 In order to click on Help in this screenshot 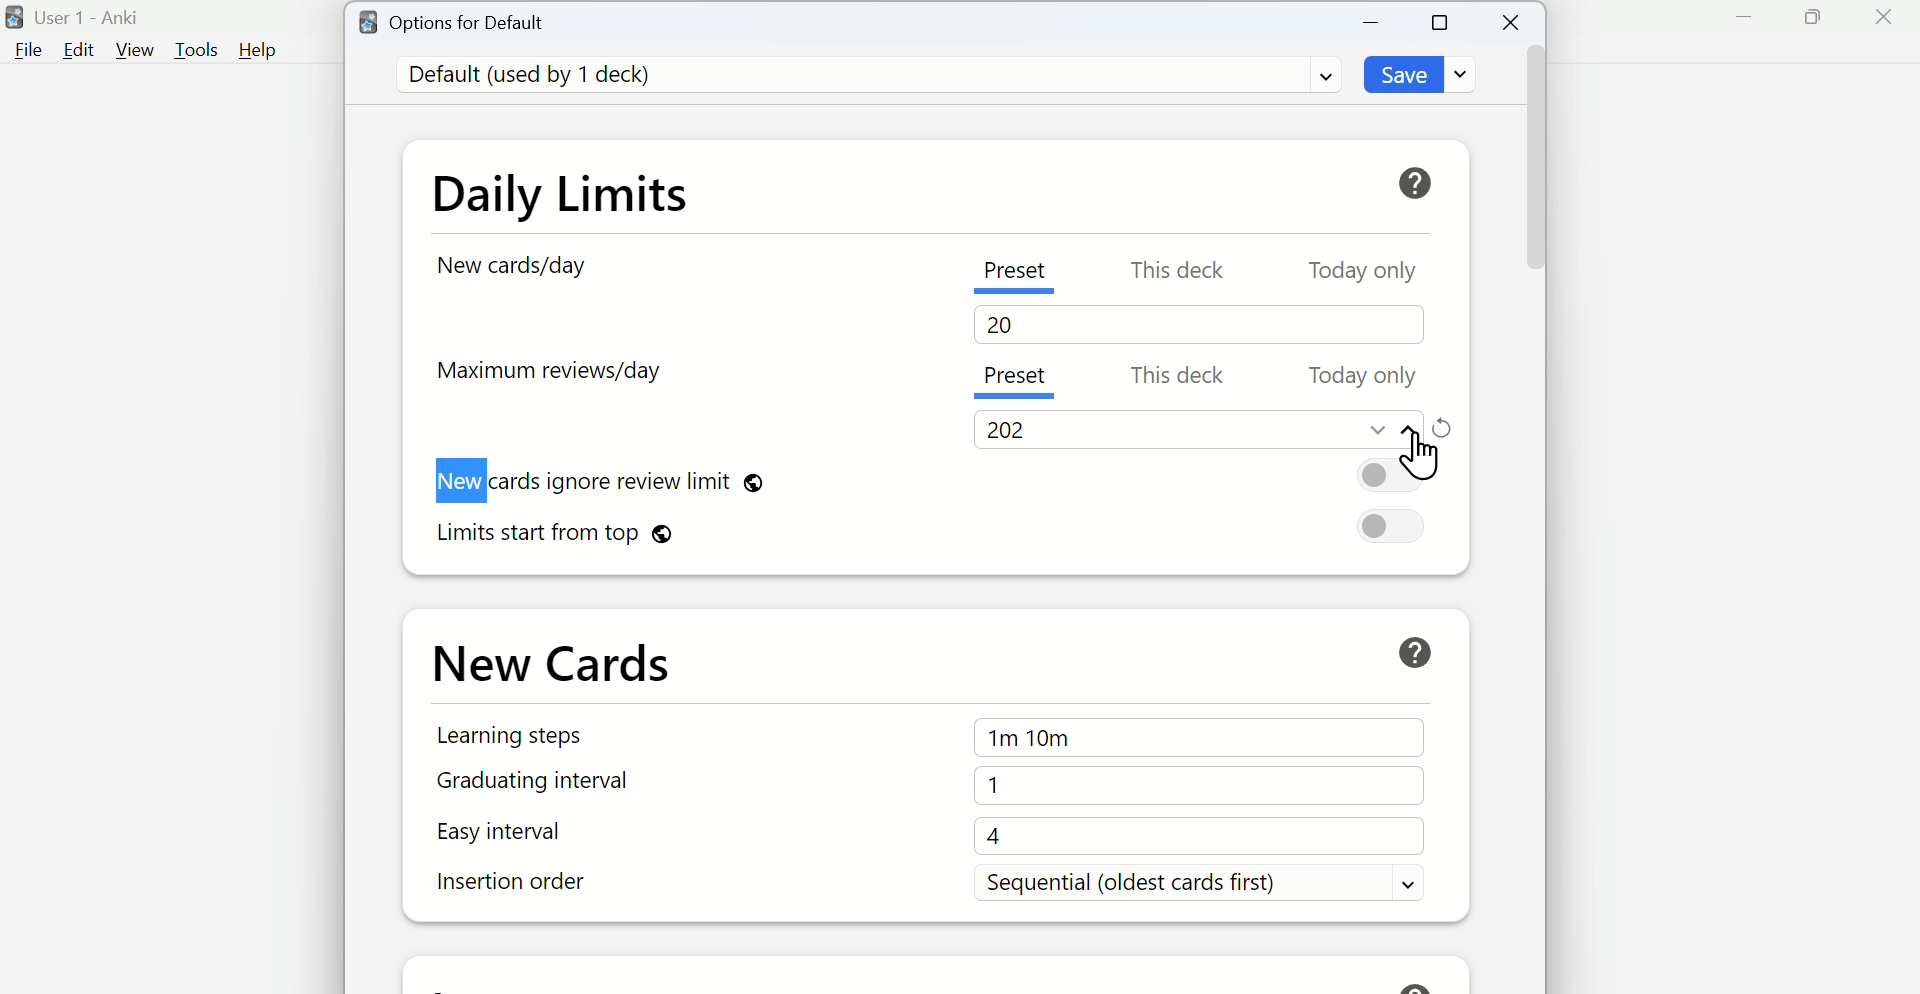, I will do `click(1417, 183)`.